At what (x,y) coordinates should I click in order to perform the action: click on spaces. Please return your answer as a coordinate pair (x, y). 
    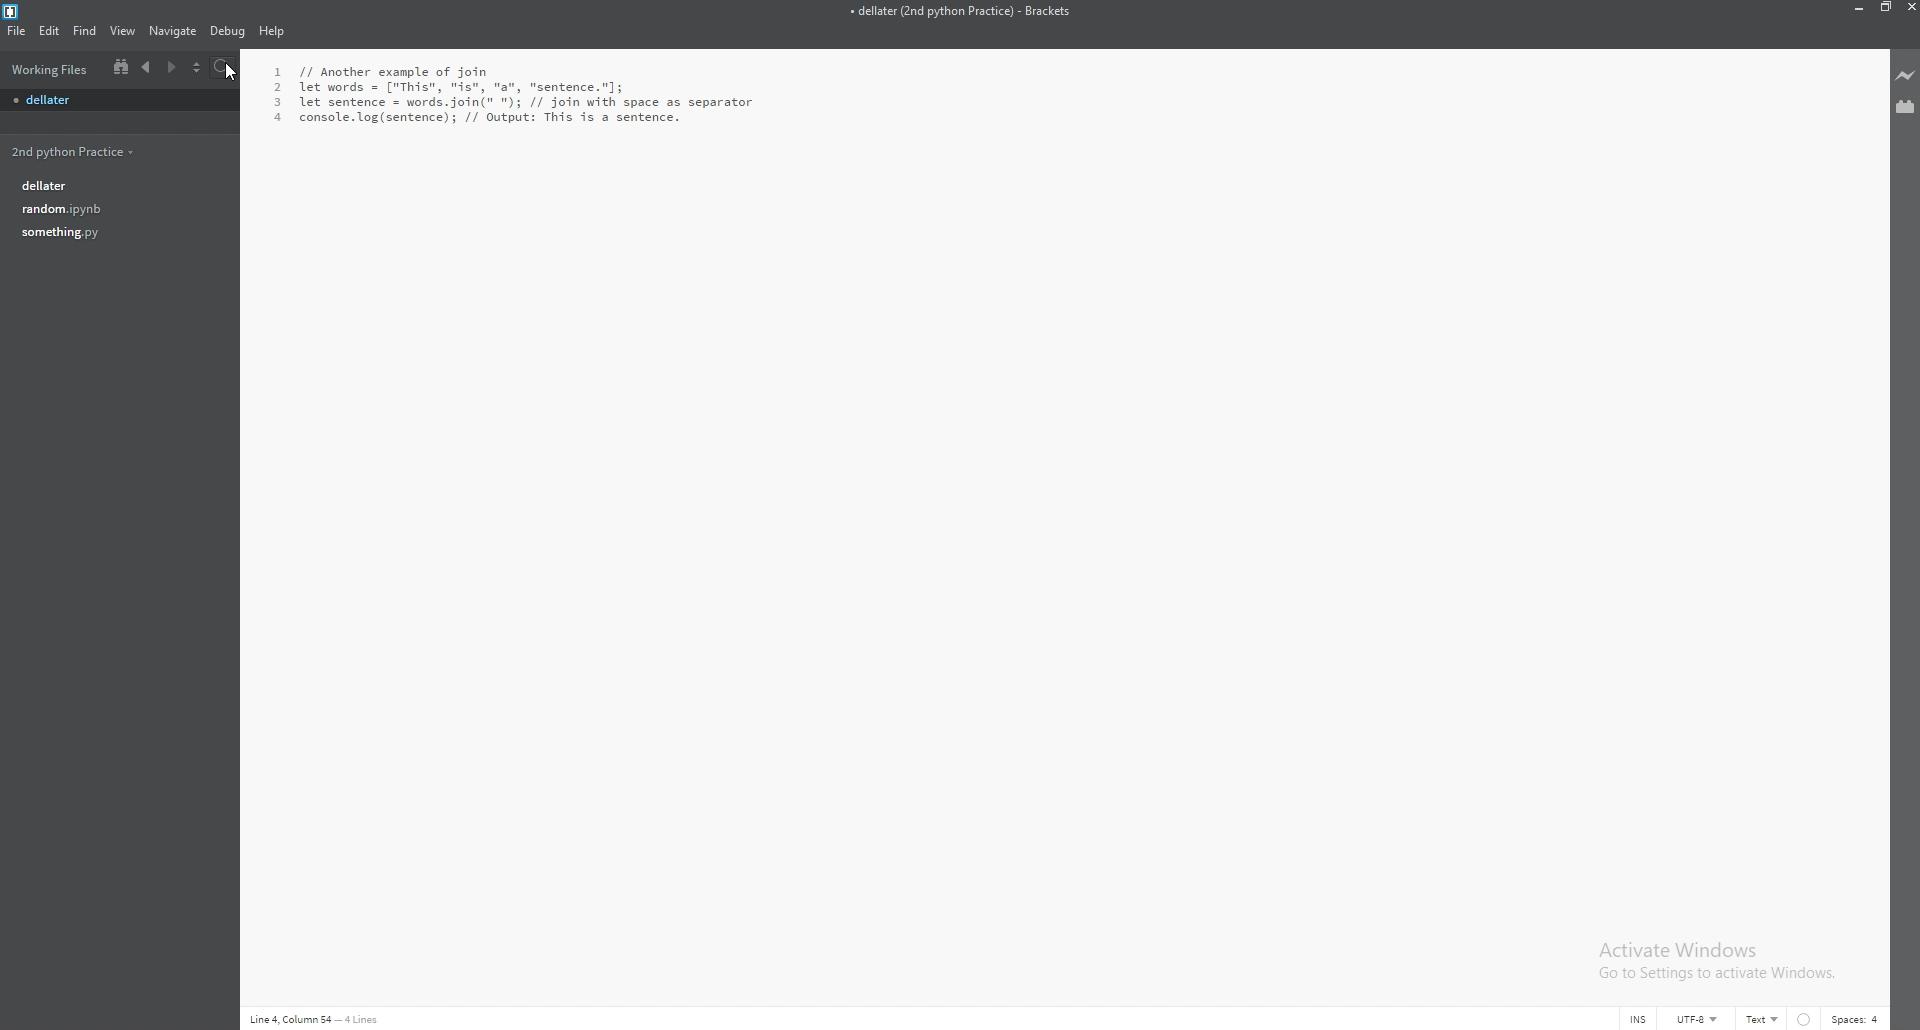
    Looking at the image, I should click on (1857, 1018).